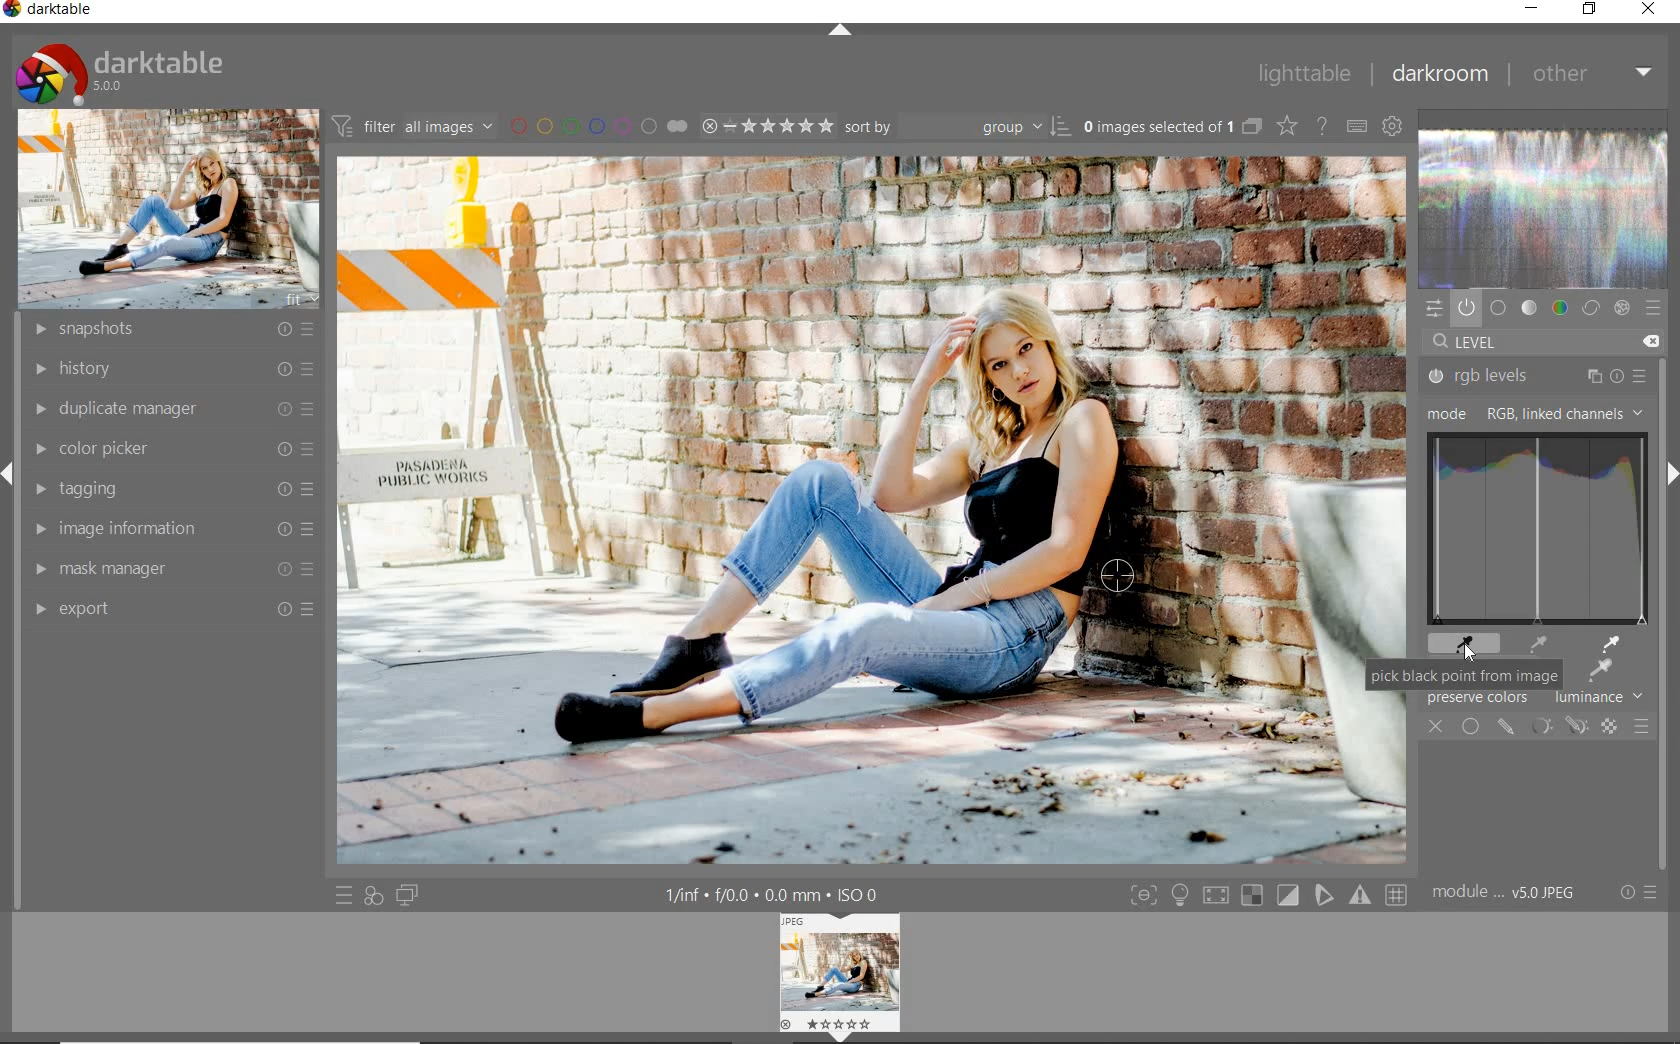  I want to click on other, so click(1591, 75).